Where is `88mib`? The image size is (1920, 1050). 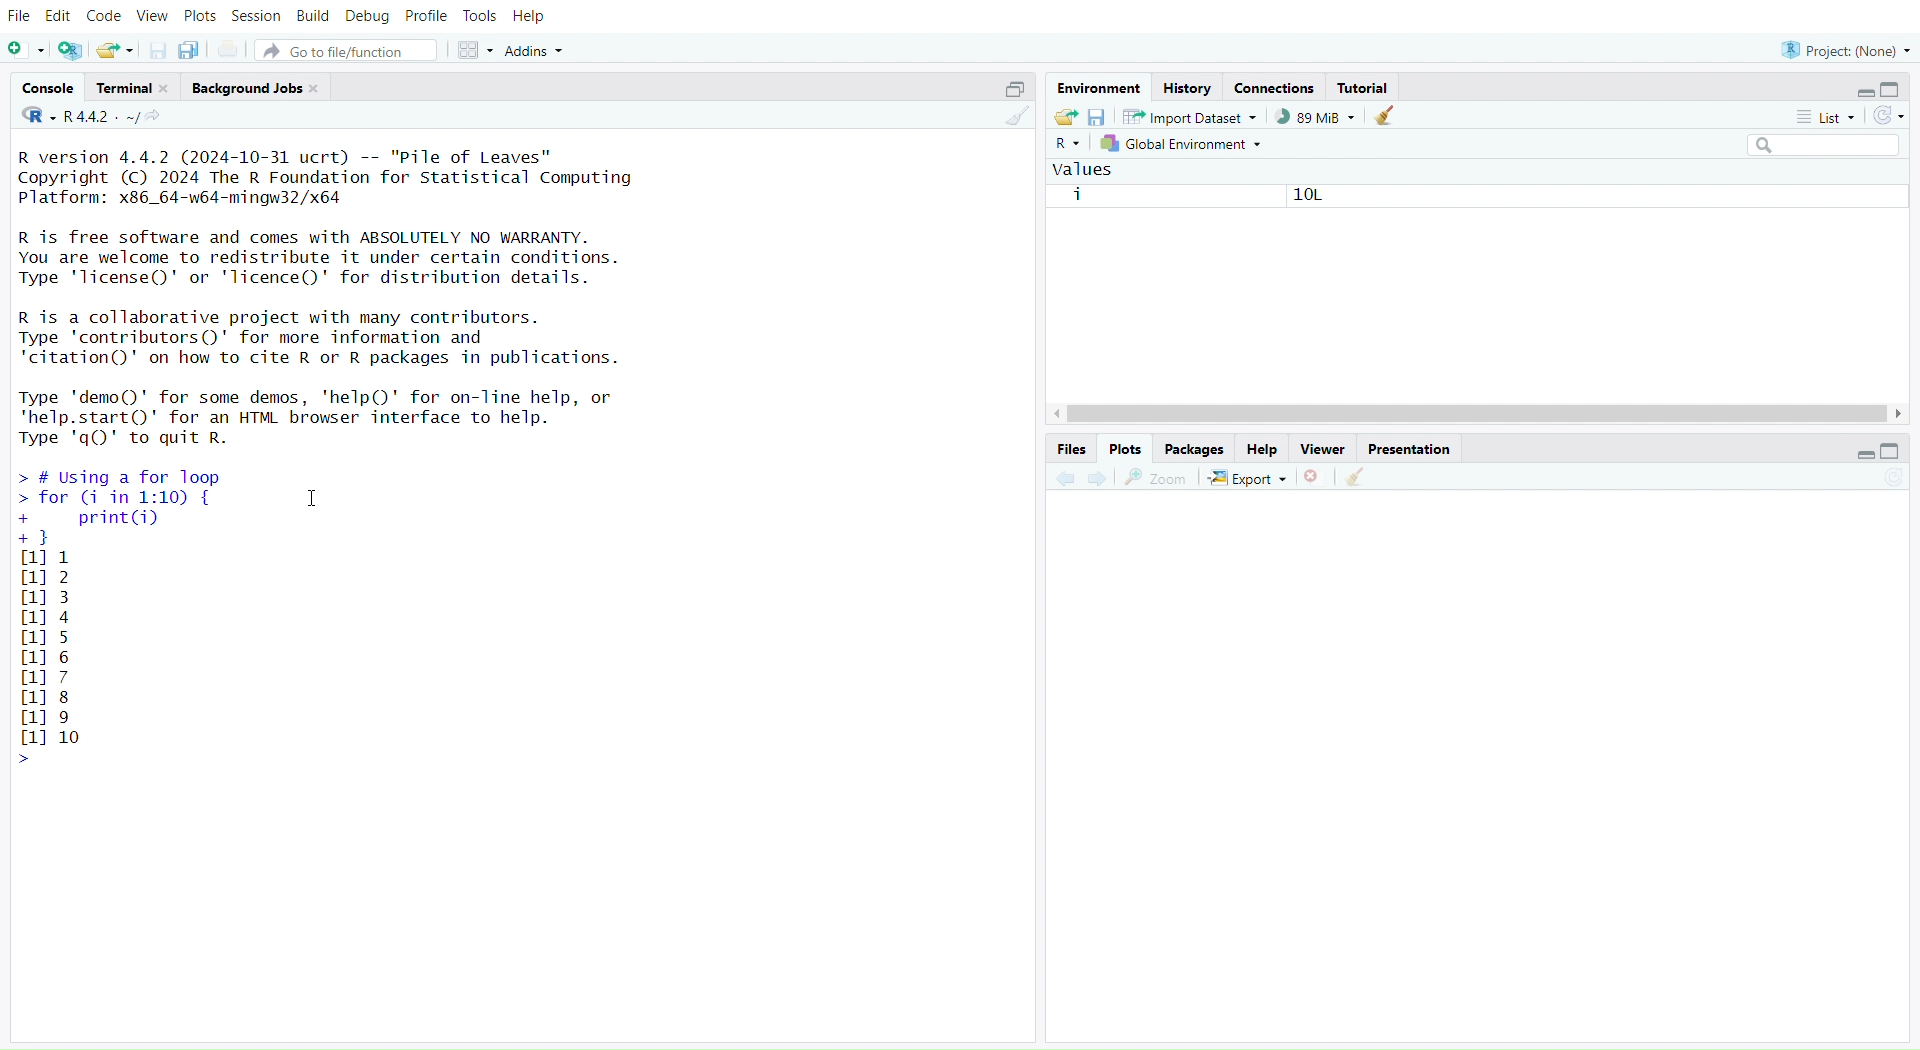
88mib is located at coordinates (1316, 118).